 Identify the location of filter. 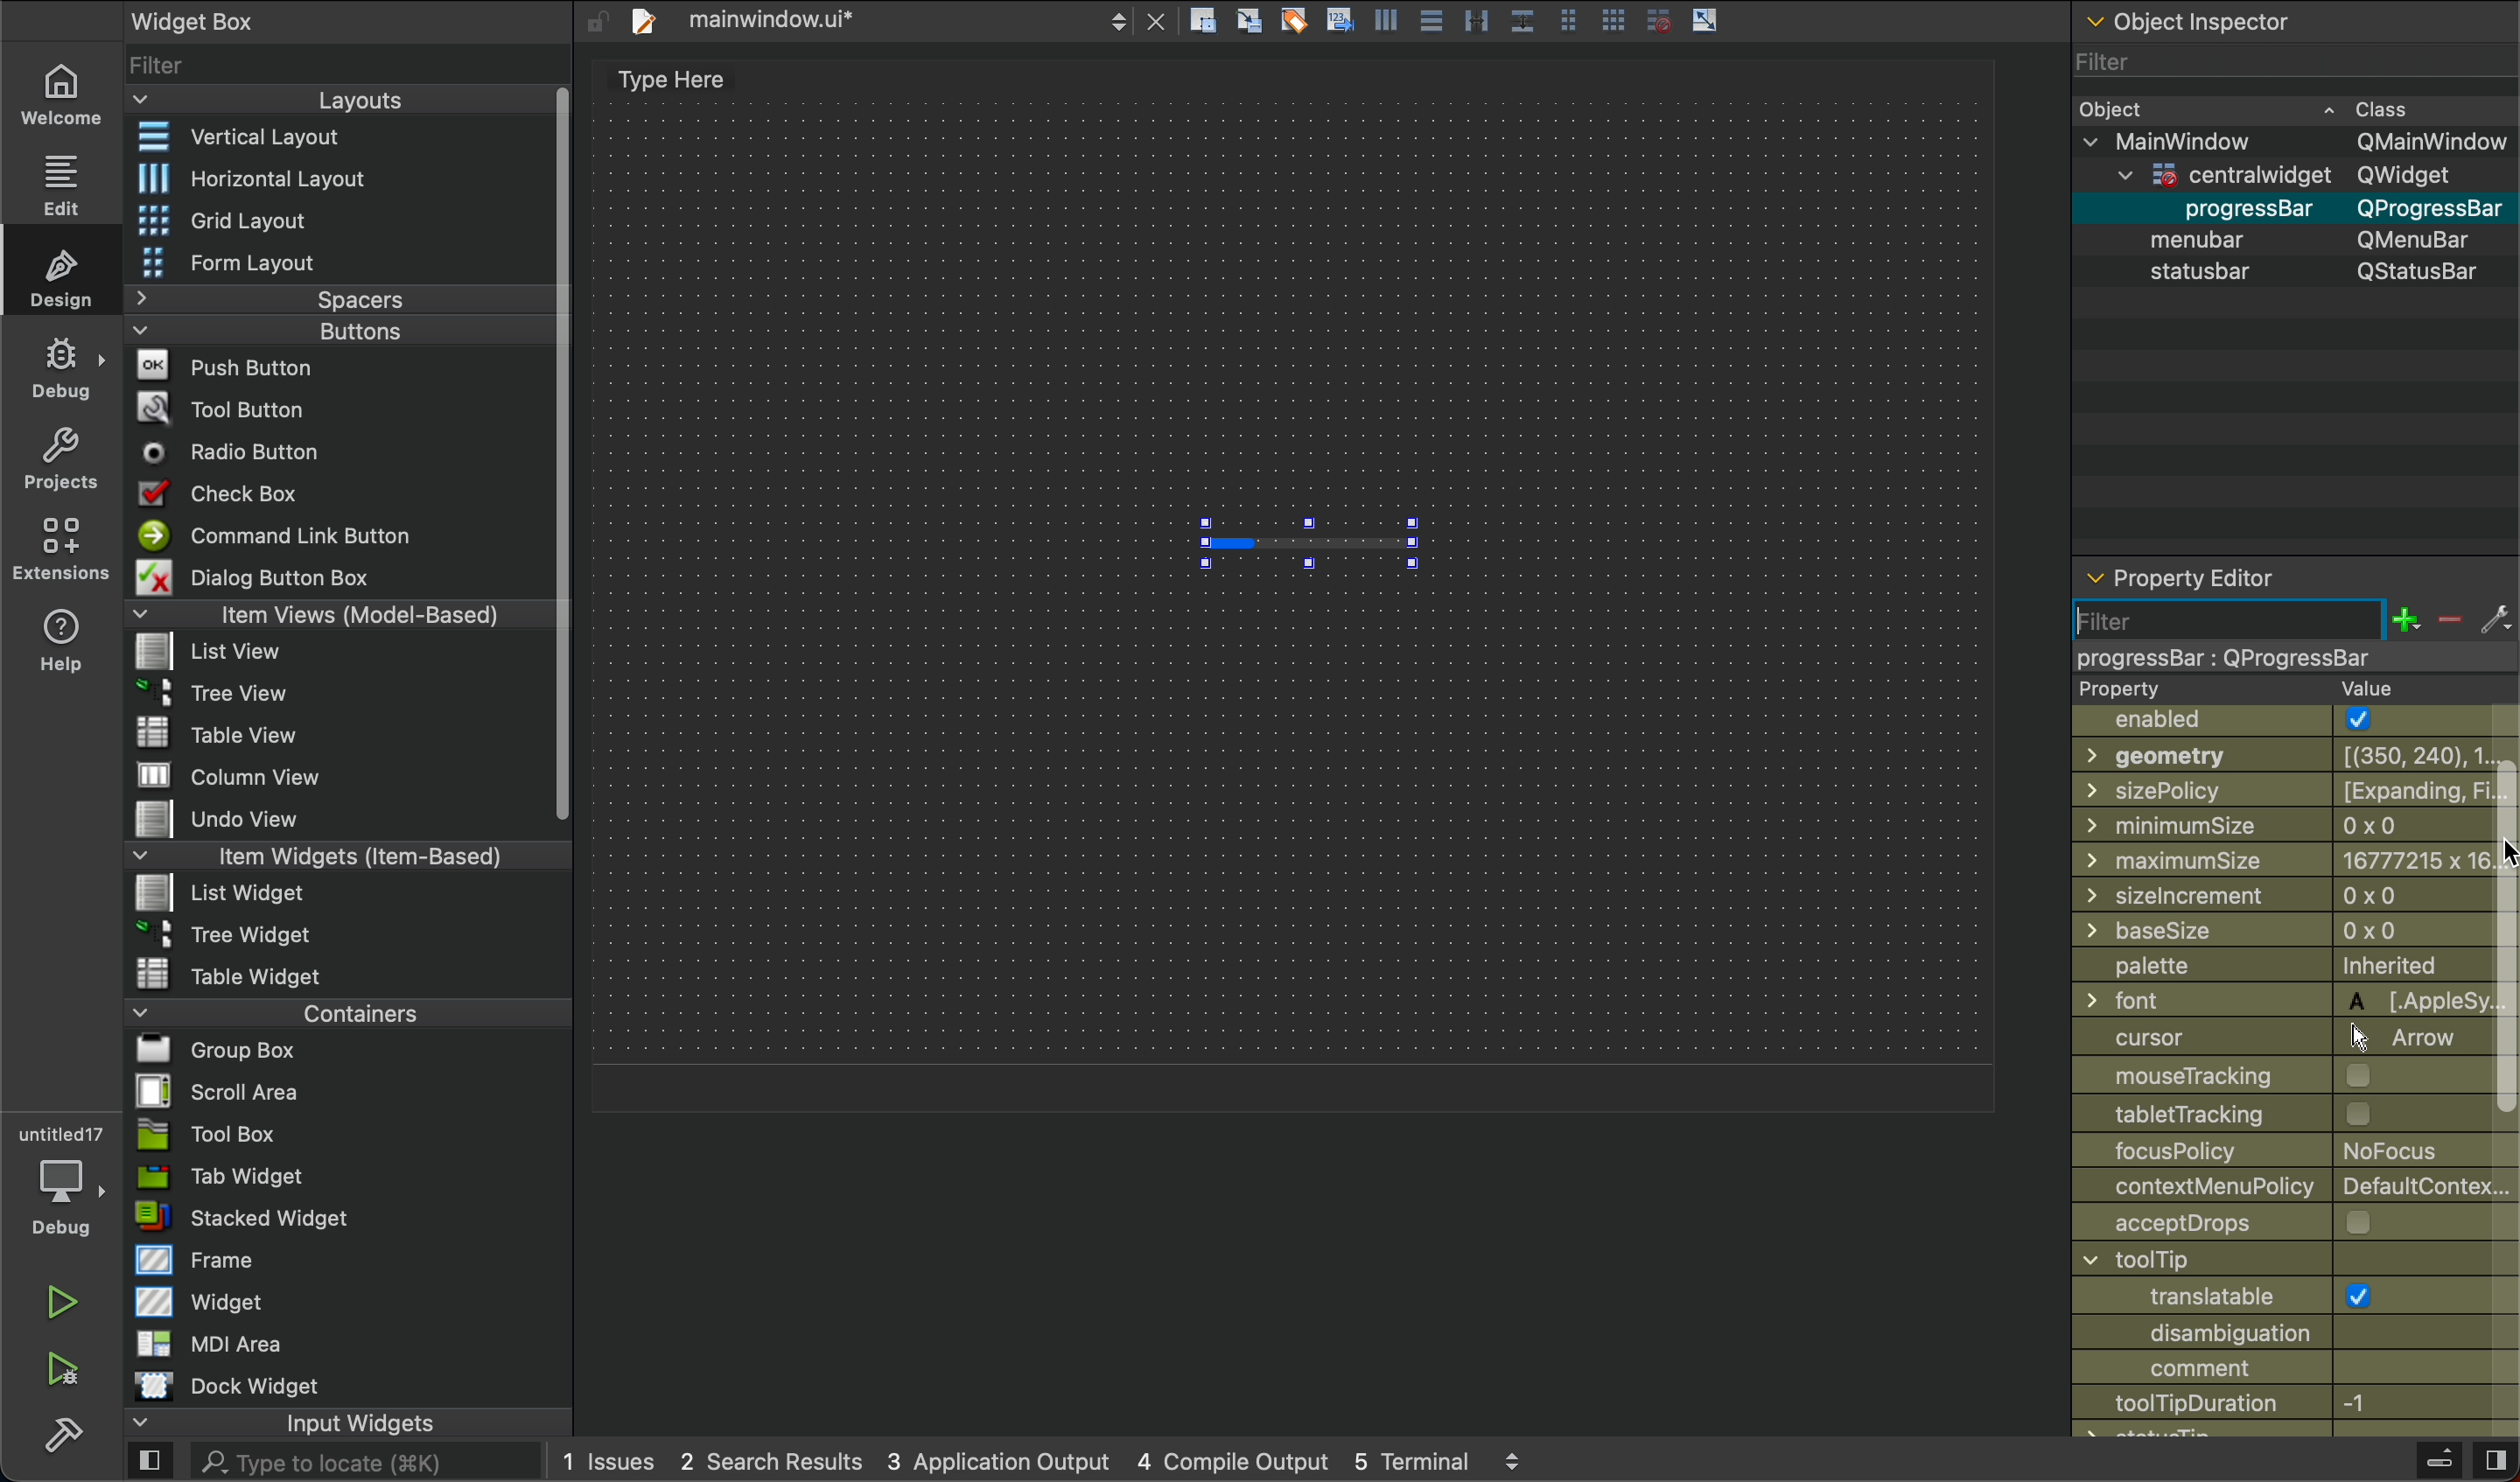
(2290, 635).